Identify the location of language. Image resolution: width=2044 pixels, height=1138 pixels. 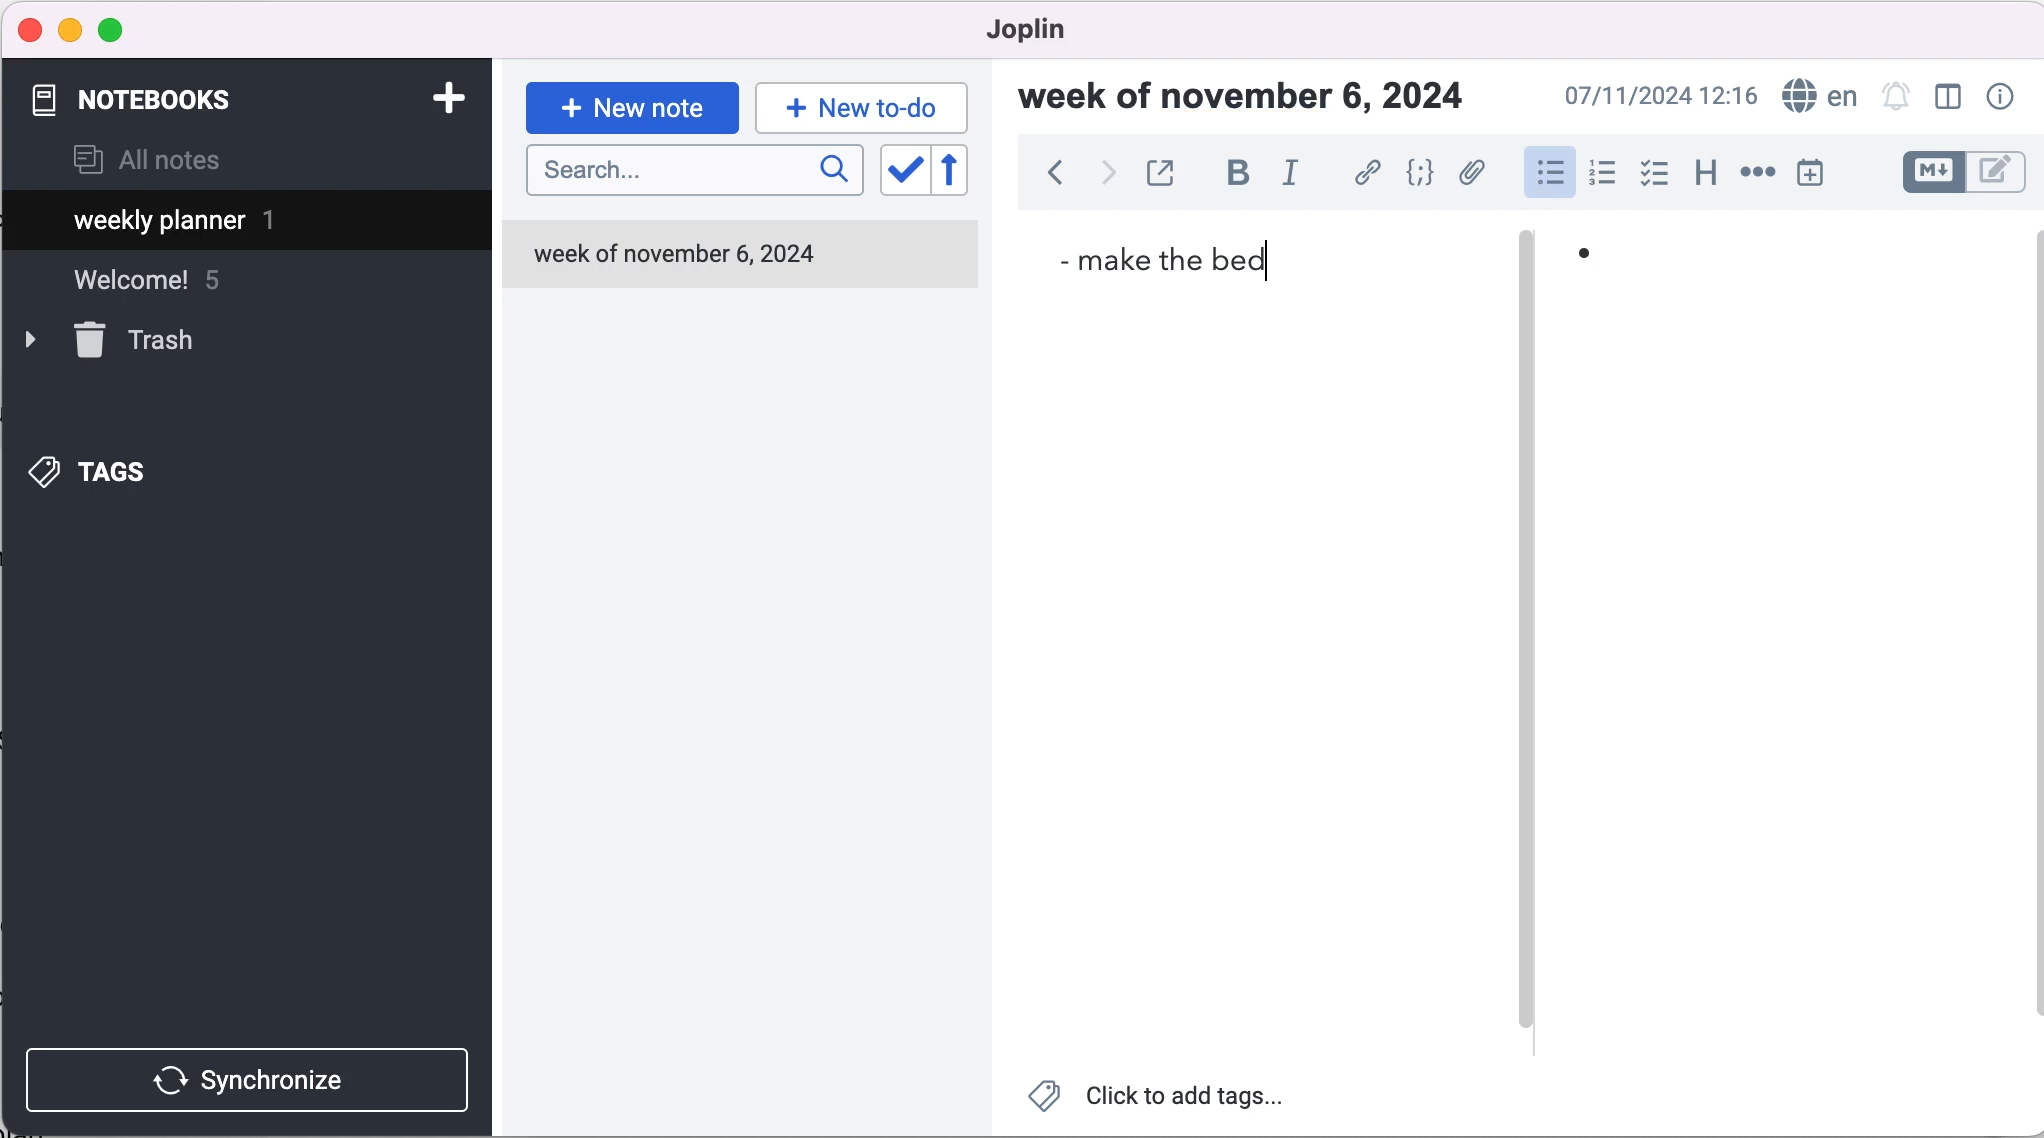
(1815, 97).